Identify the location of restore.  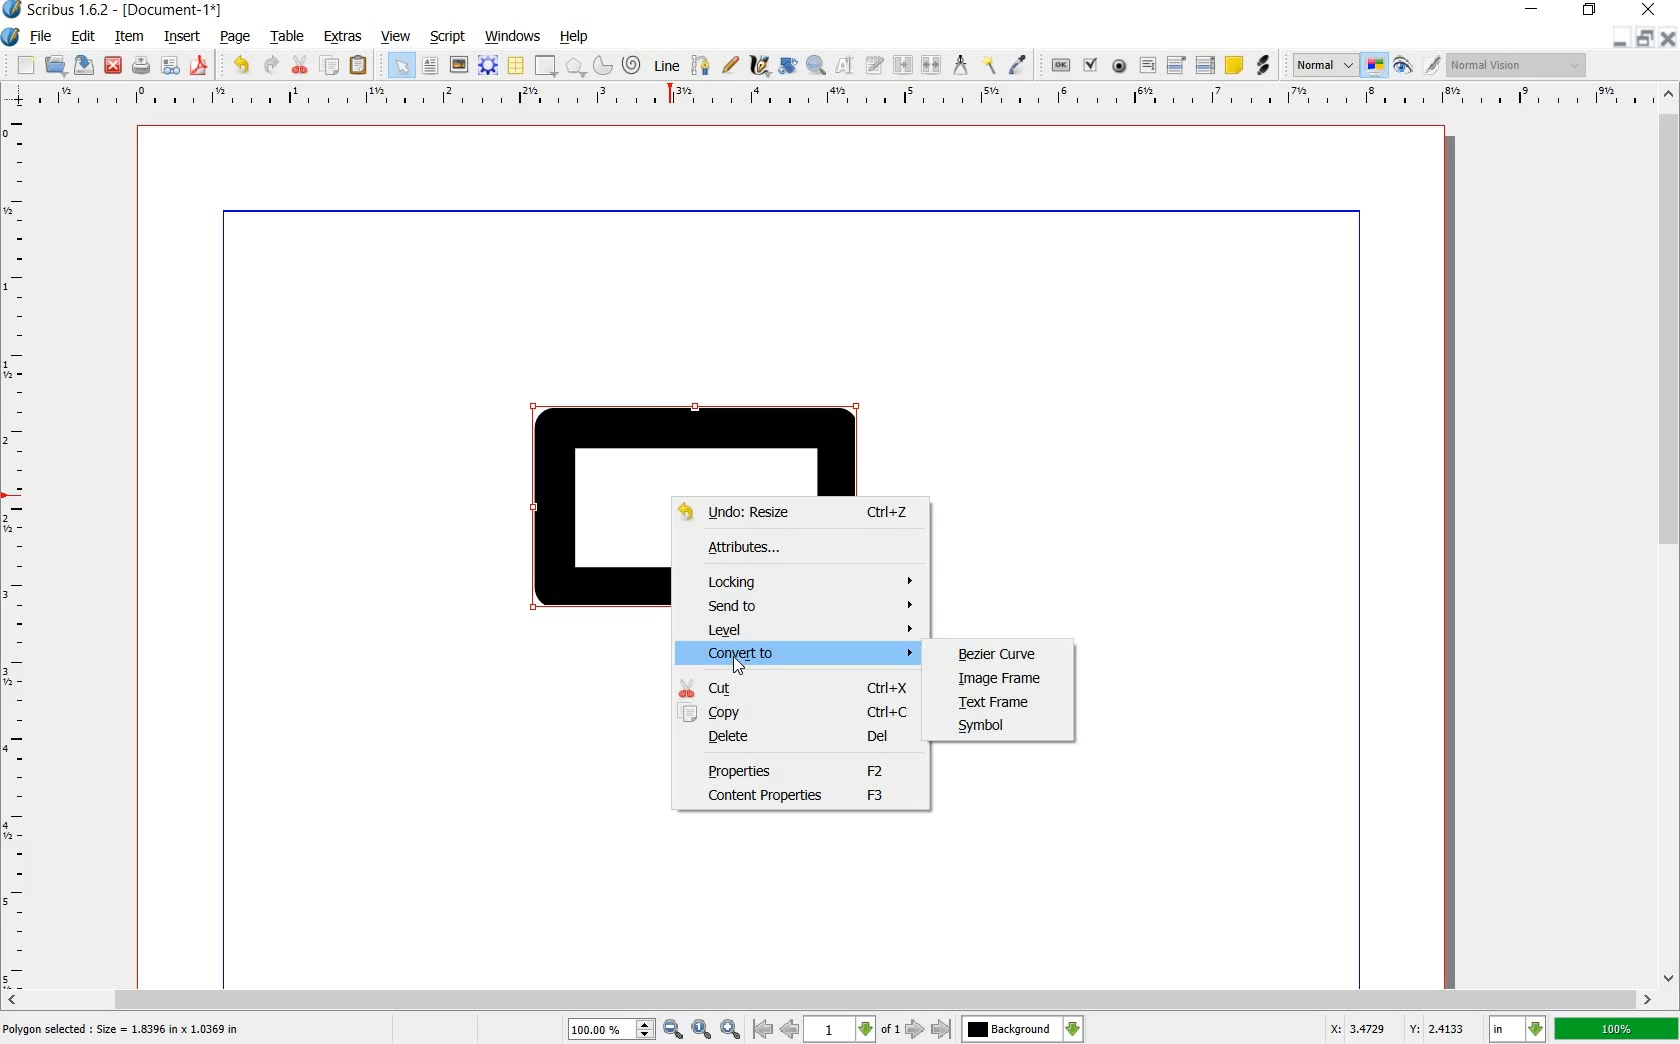
(1590, 10).